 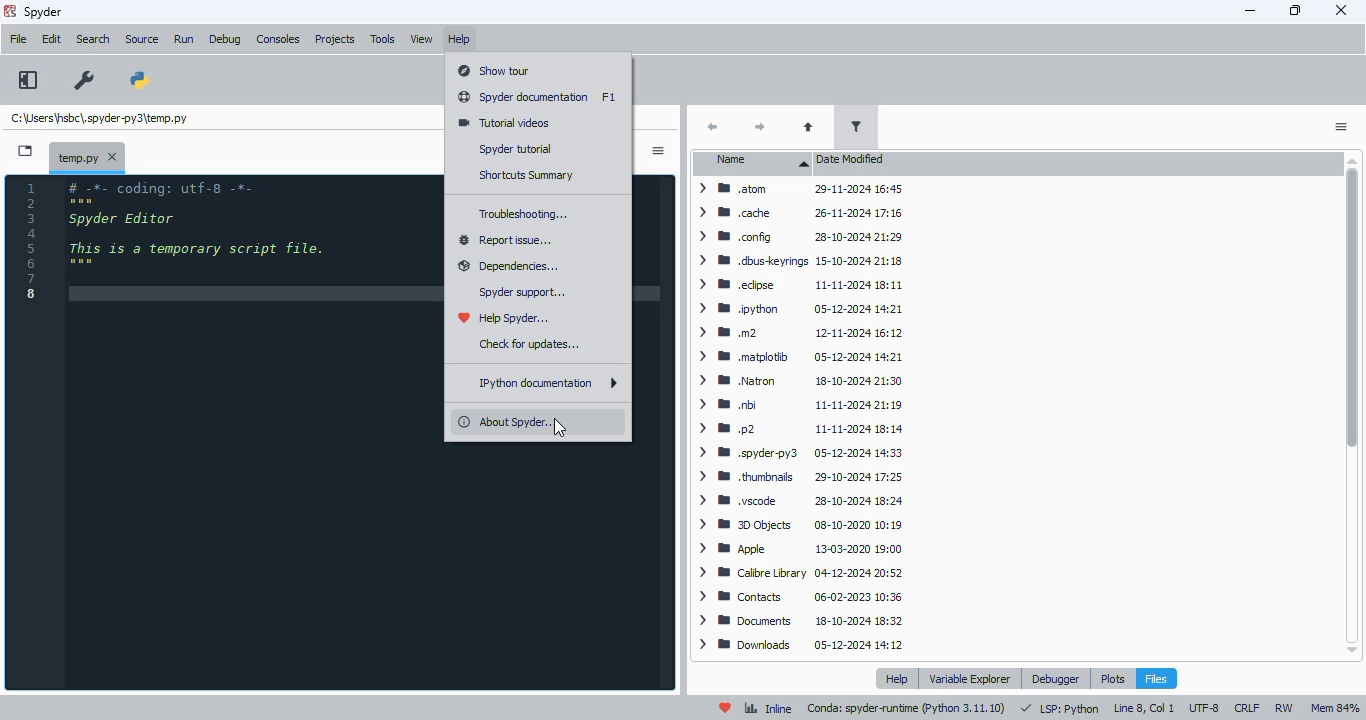 I want to click on source, so click(x=142, y=39).